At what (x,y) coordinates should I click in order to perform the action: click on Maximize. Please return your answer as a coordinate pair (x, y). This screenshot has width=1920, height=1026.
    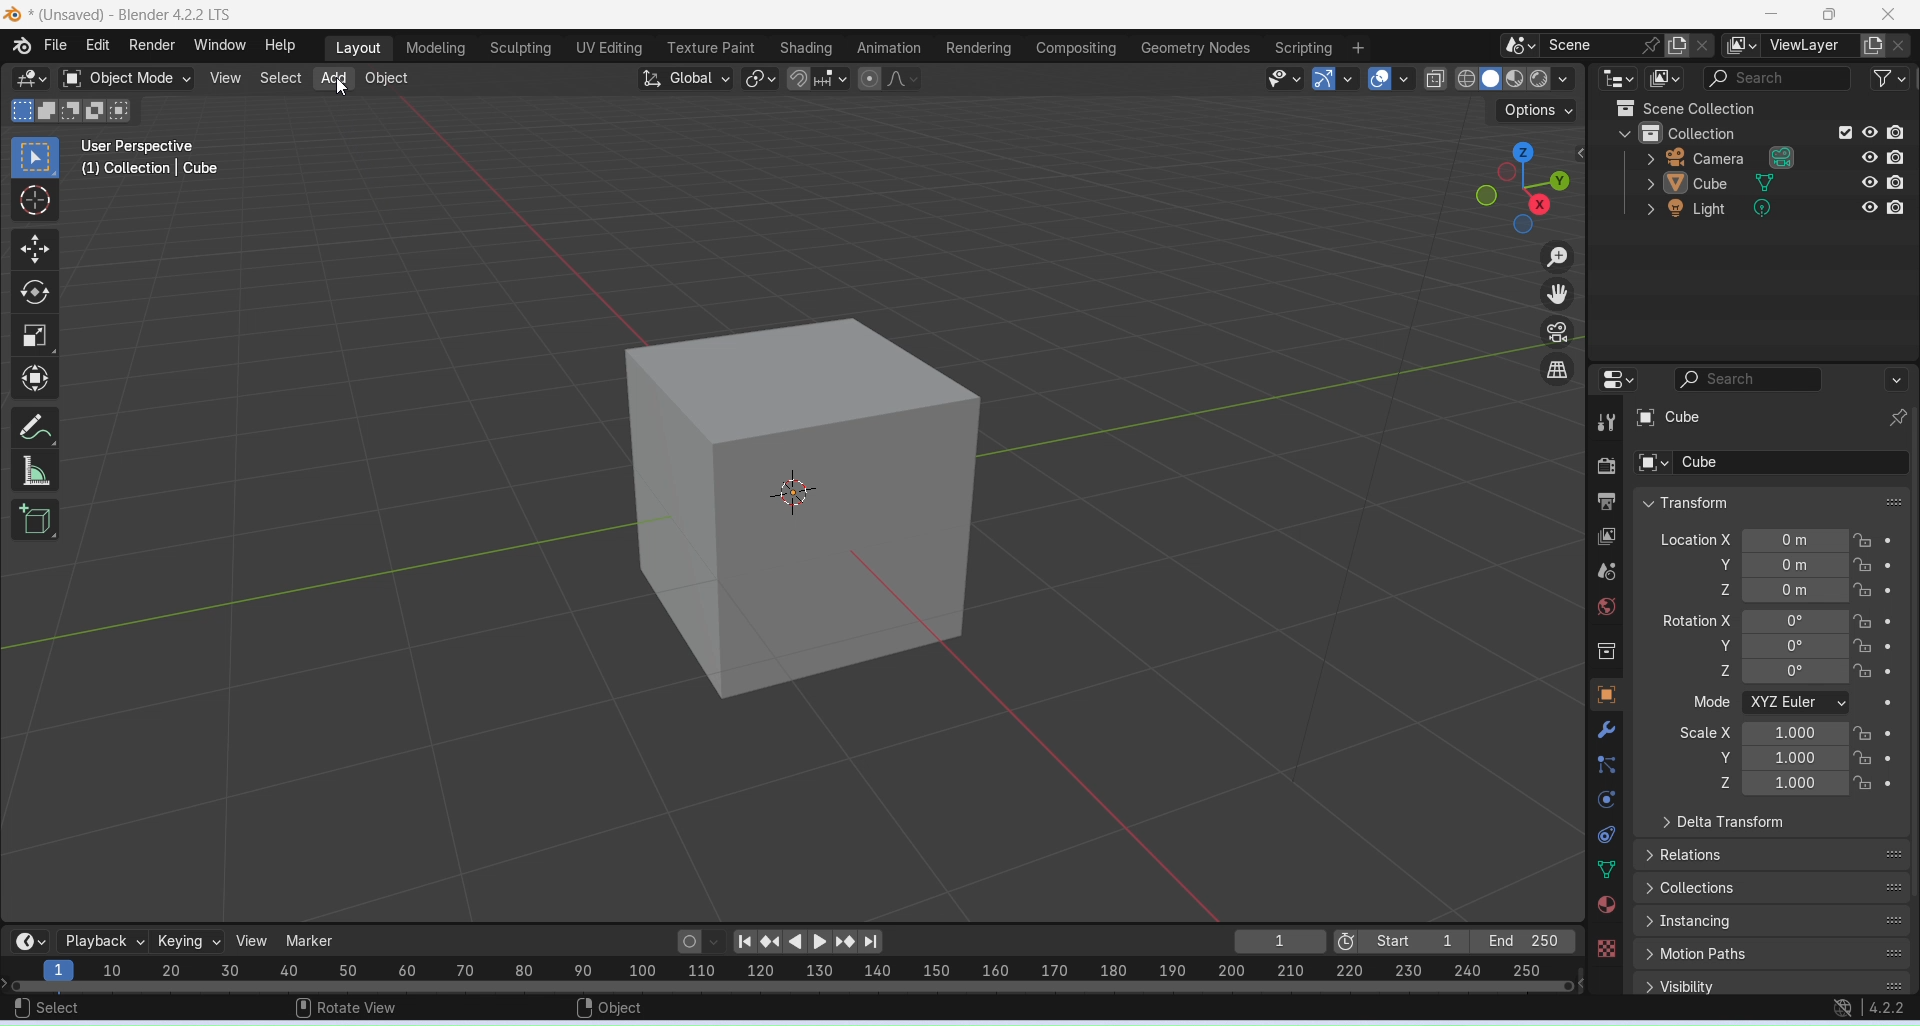
    Looking at the image, I should click on (1827, 14).